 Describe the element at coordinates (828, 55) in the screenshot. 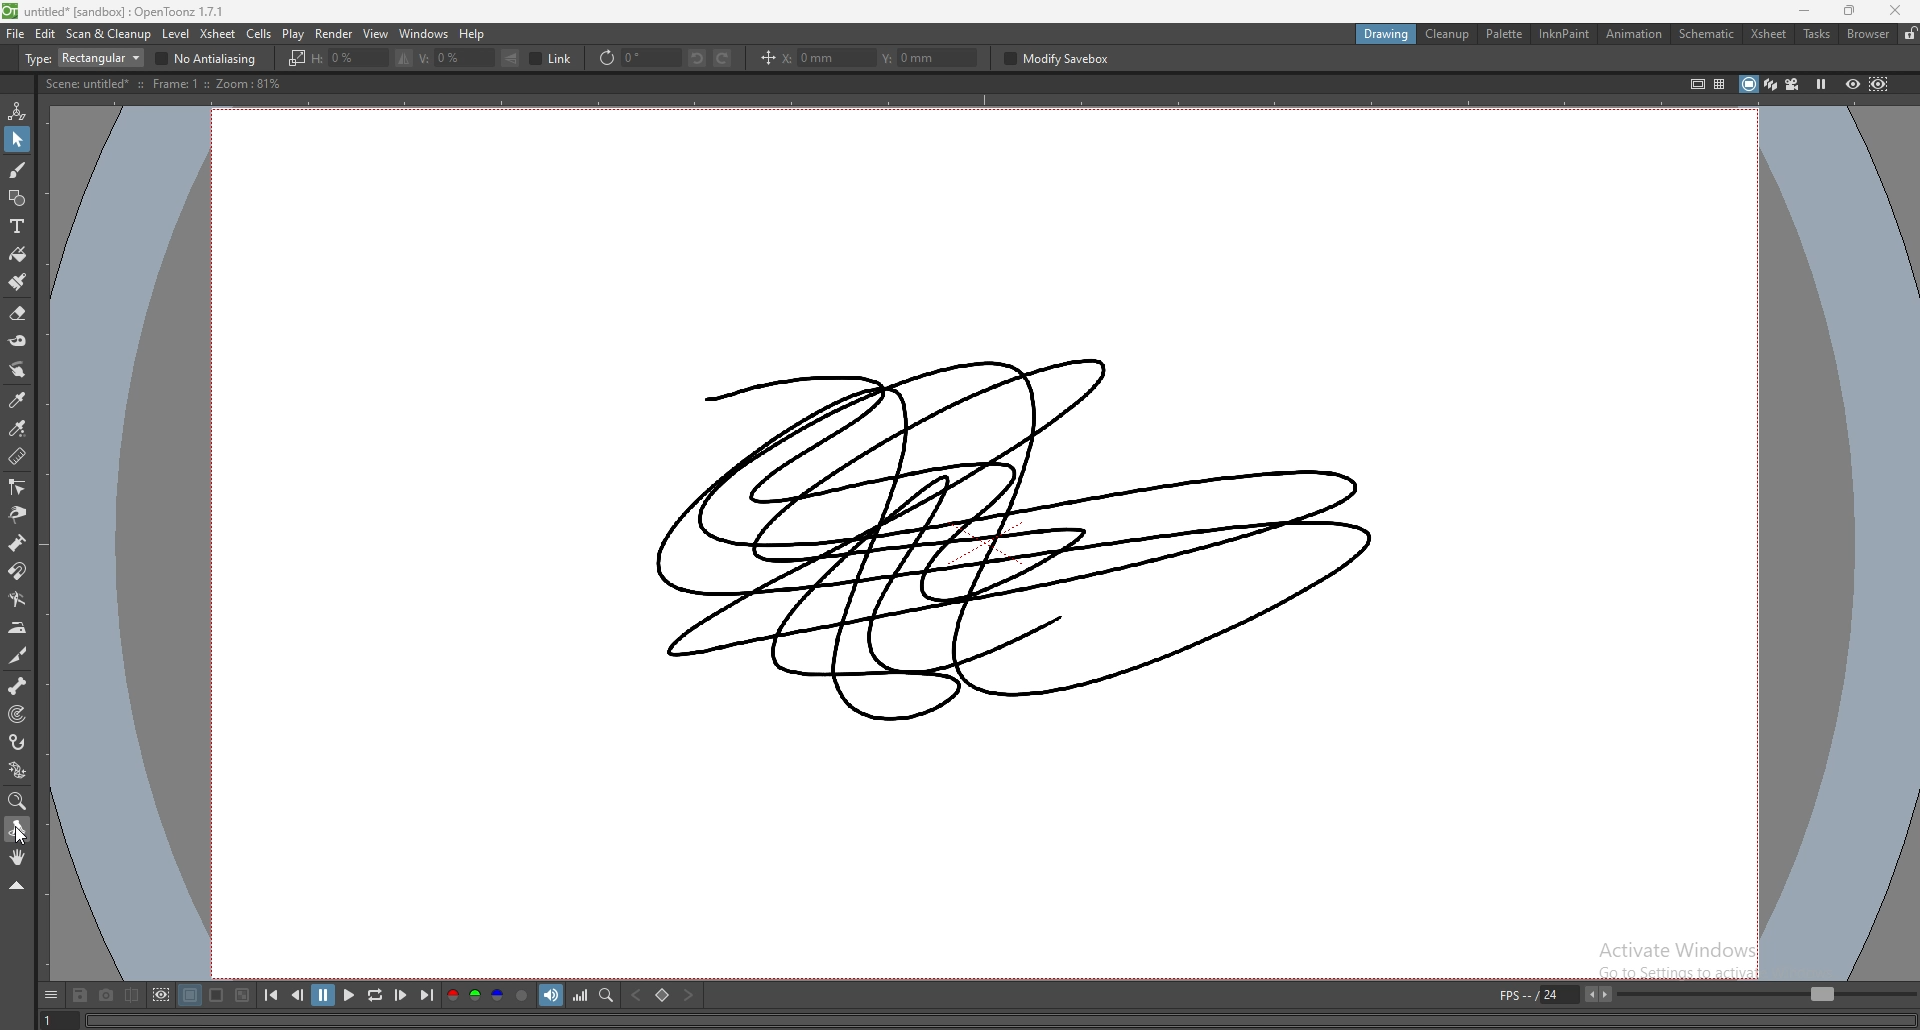

I see `x` at that location.